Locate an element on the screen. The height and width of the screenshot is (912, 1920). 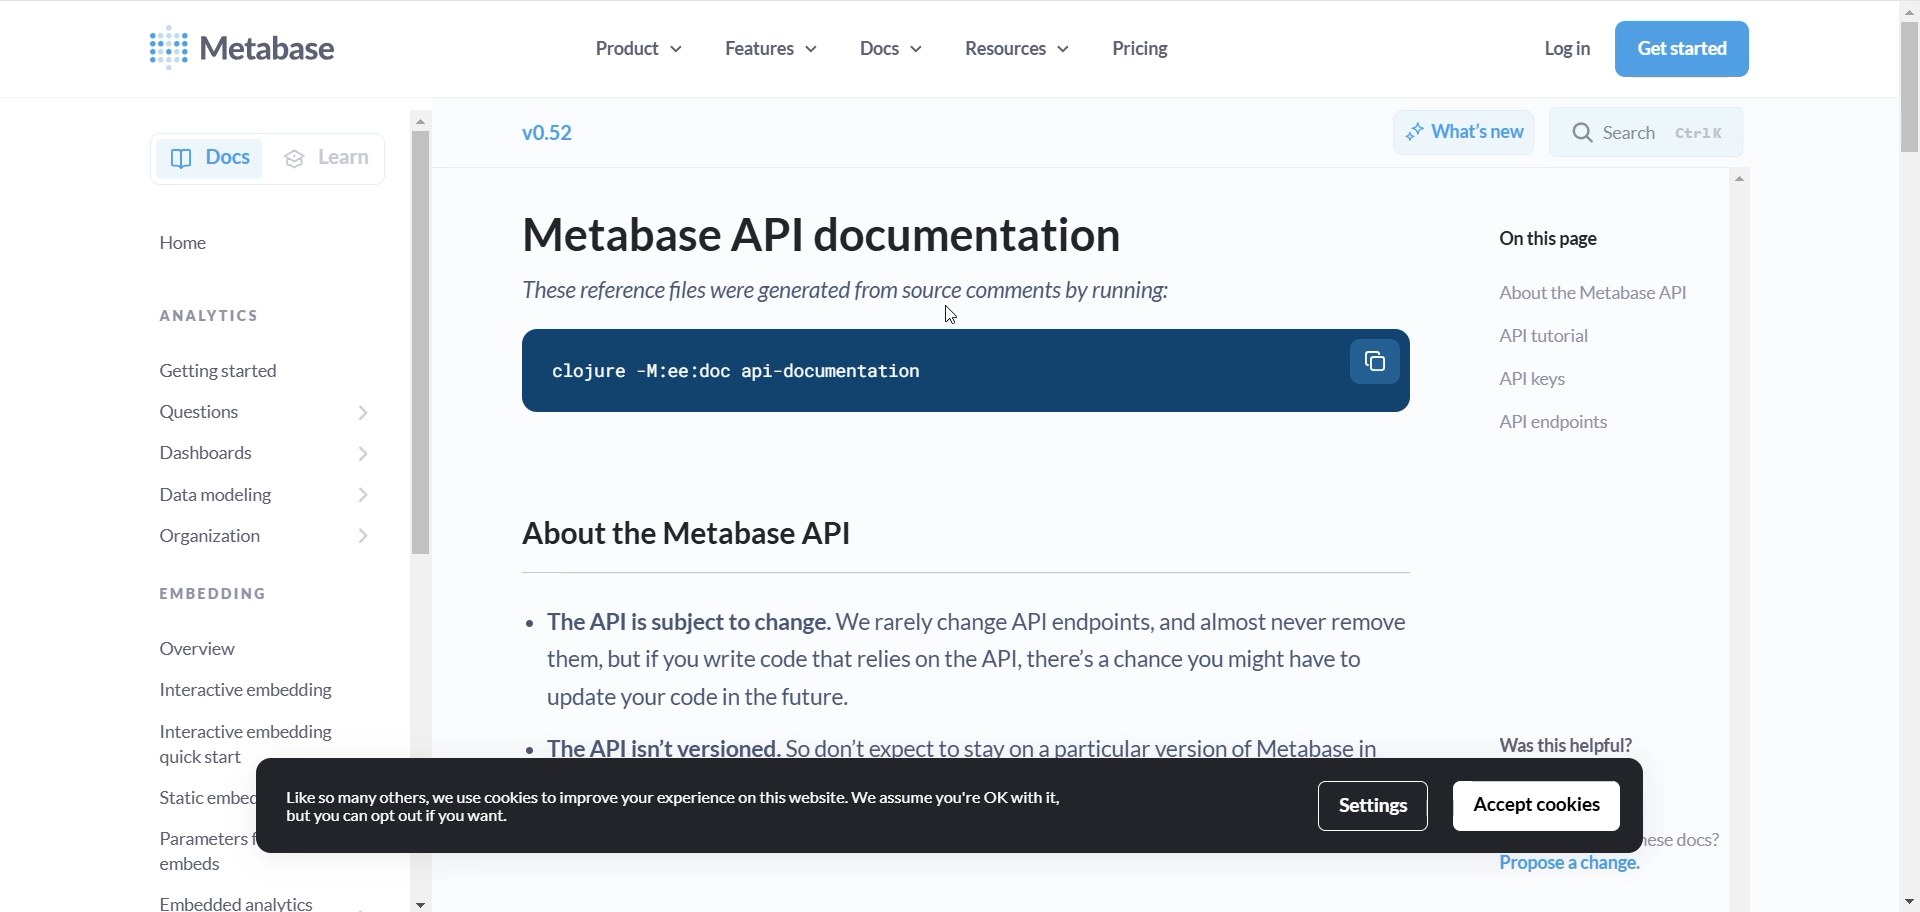
analytics is located at coordinates (231, 309).